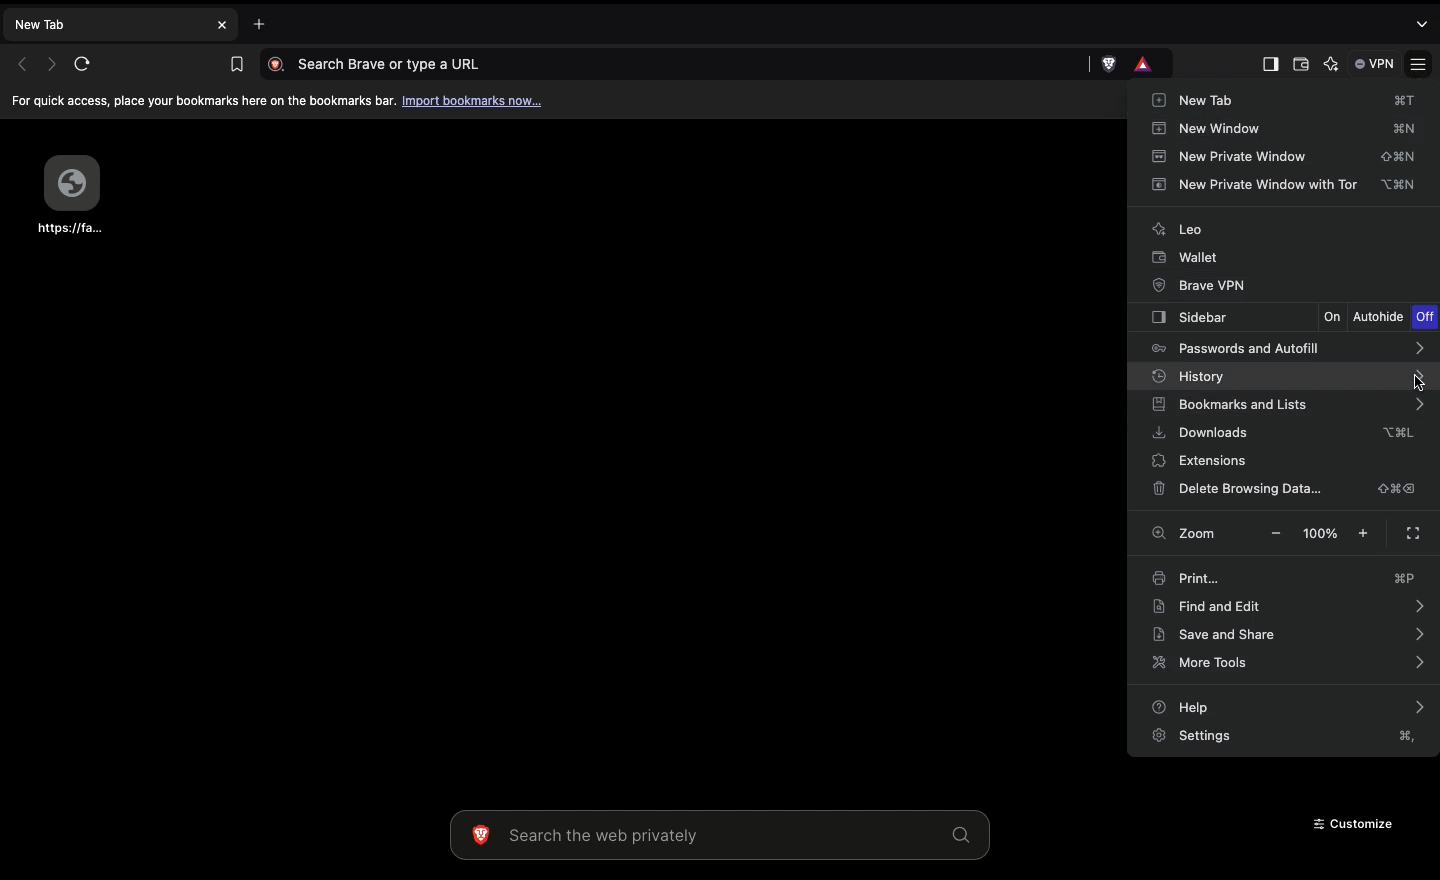 Image resolution: width=1440 pixels, height=880 pixels. Describe the element at coordinates (1281, 158) in the screenshot. I see `New private window` at that location.